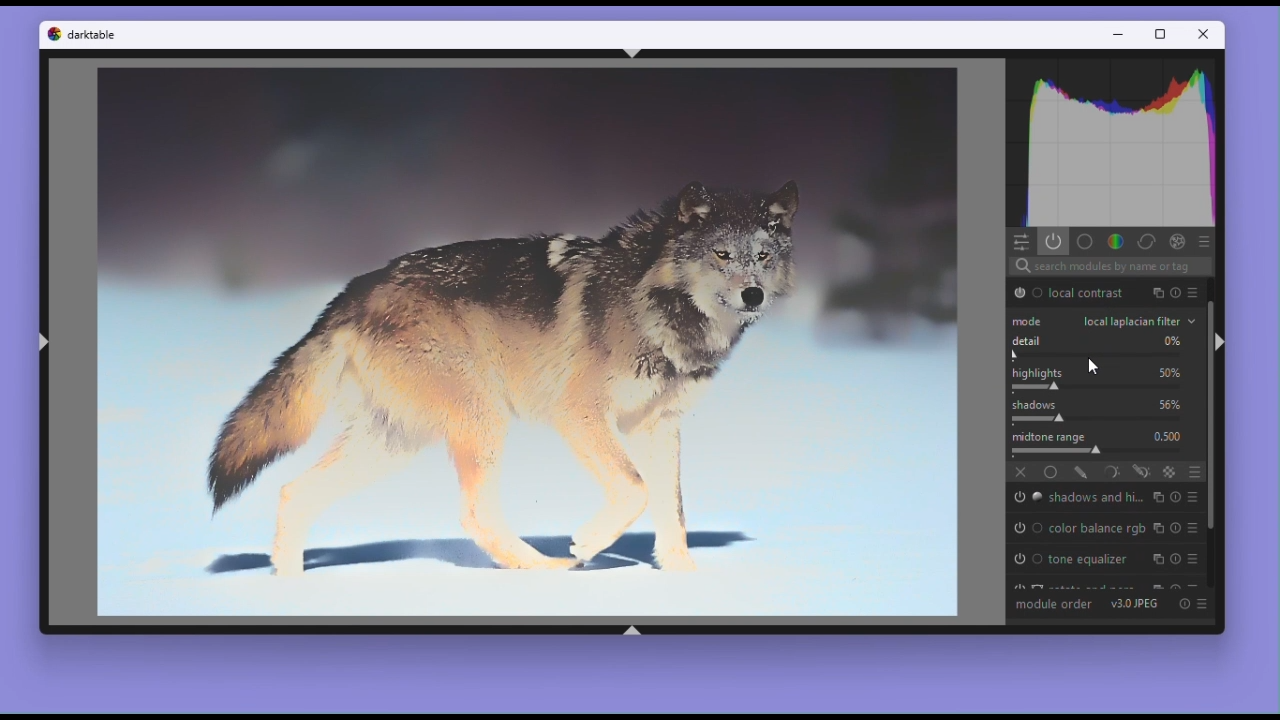 This screenshot has width=1280, height=720. I want to click on Reset, so click(1184, 603).